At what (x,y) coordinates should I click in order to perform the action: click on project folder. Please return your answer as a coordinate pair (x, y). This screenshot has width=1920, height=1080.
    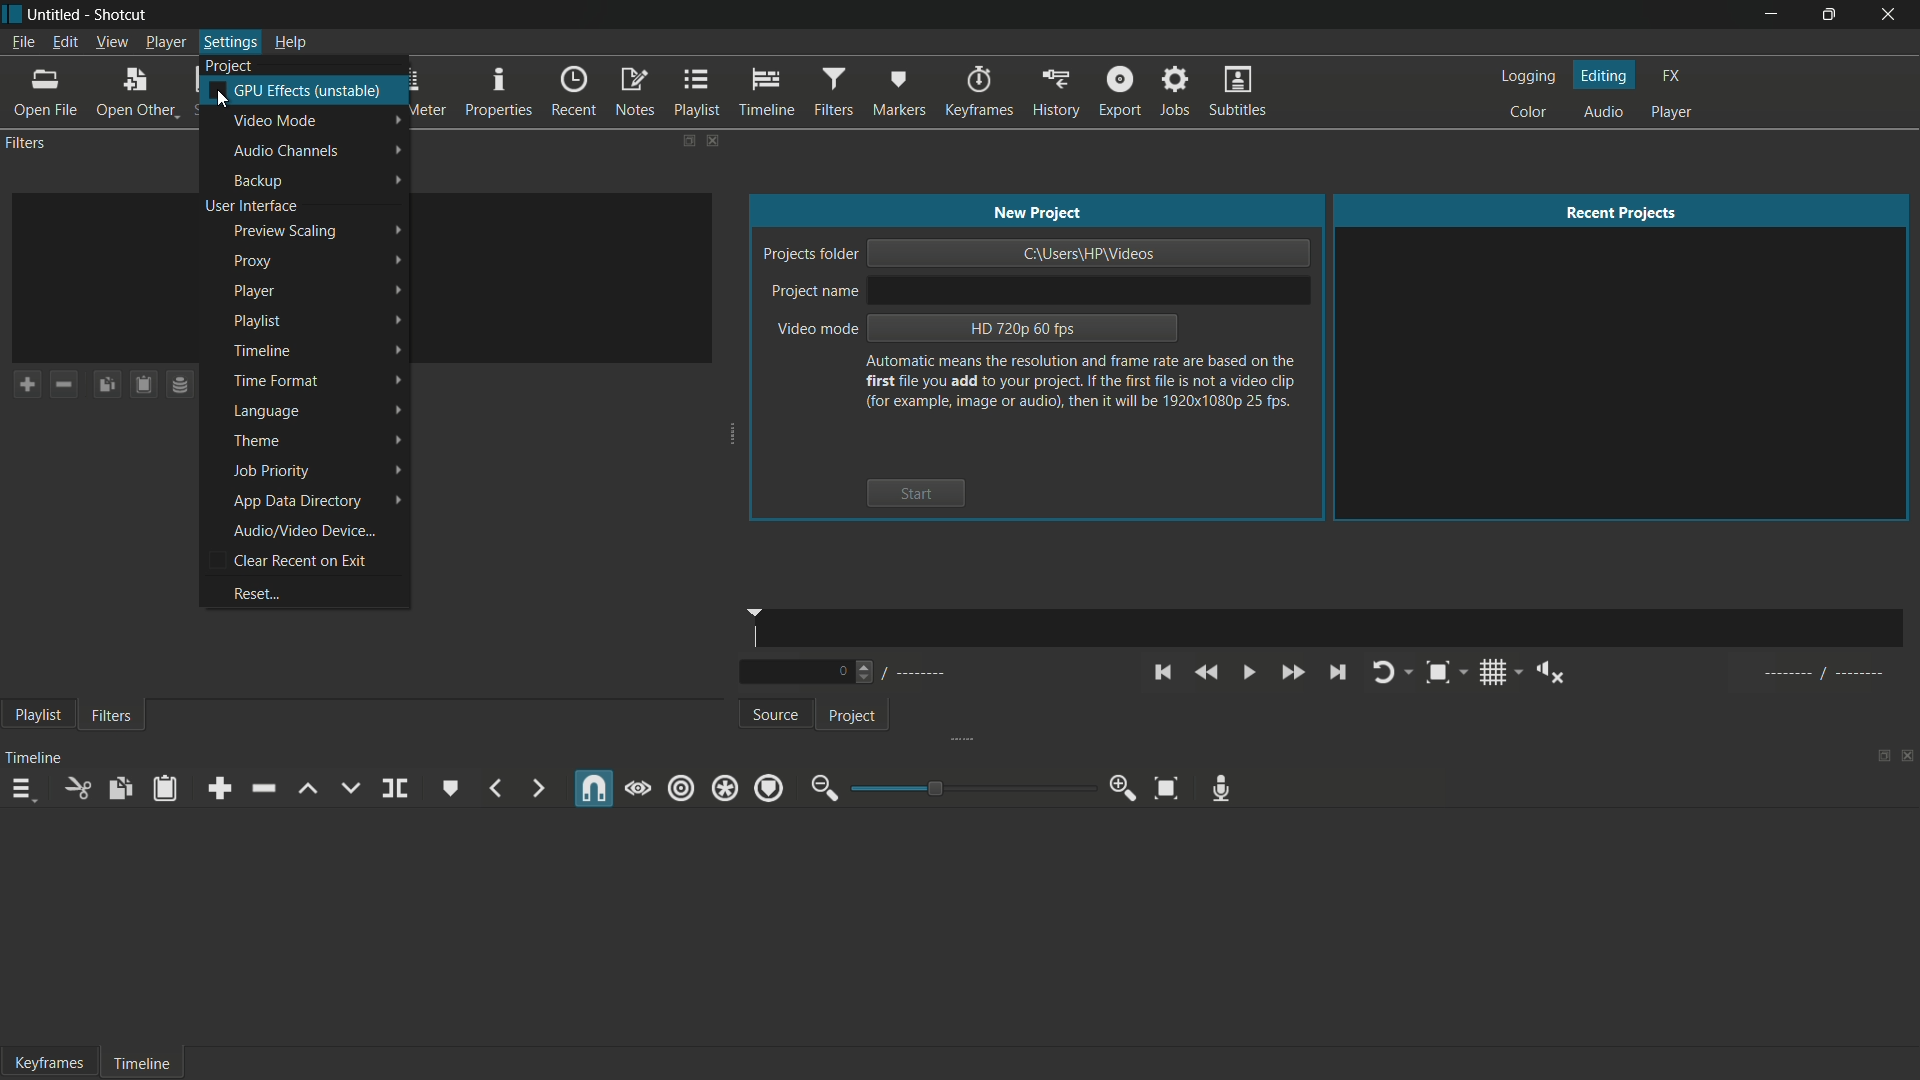
    Looking at the image, I should click on (808, 255).